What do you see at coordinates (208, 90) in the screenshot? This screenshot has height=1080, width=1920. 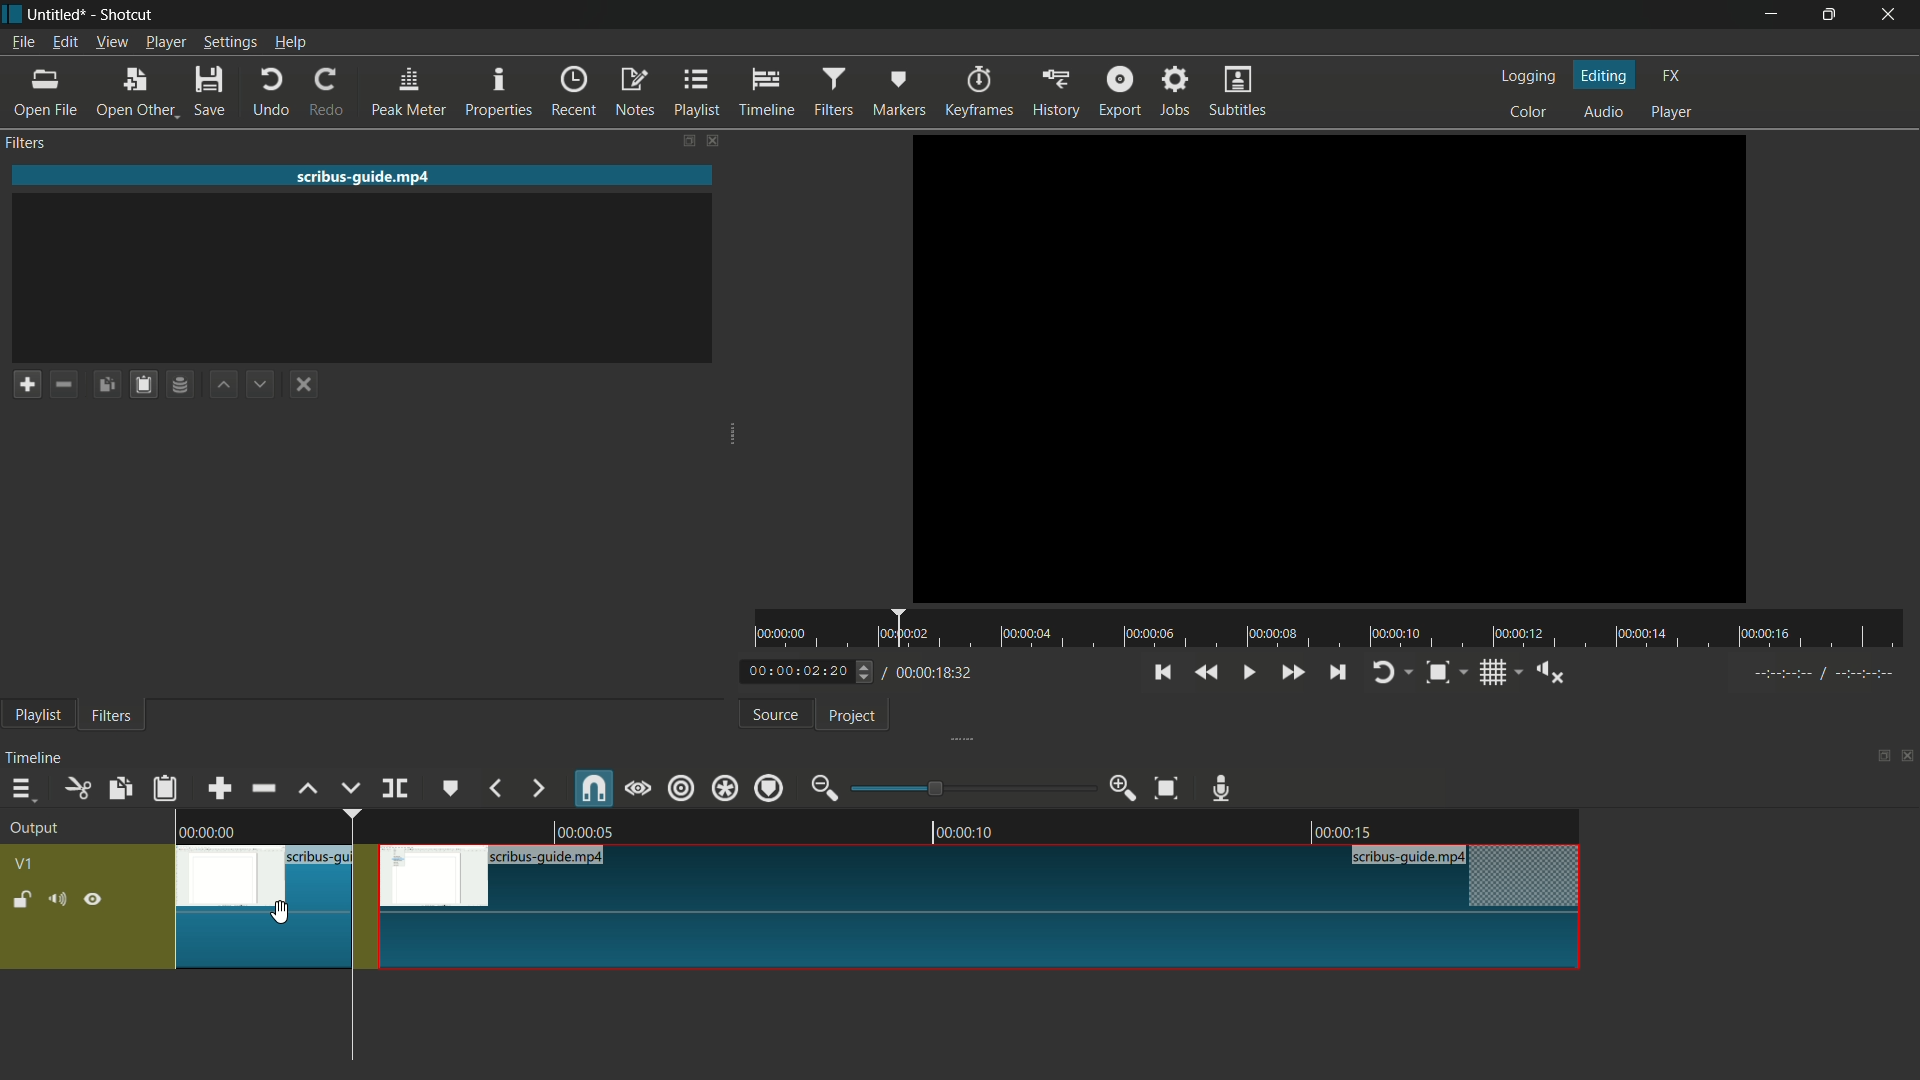 I see `save` at bounding box center [208, 90].